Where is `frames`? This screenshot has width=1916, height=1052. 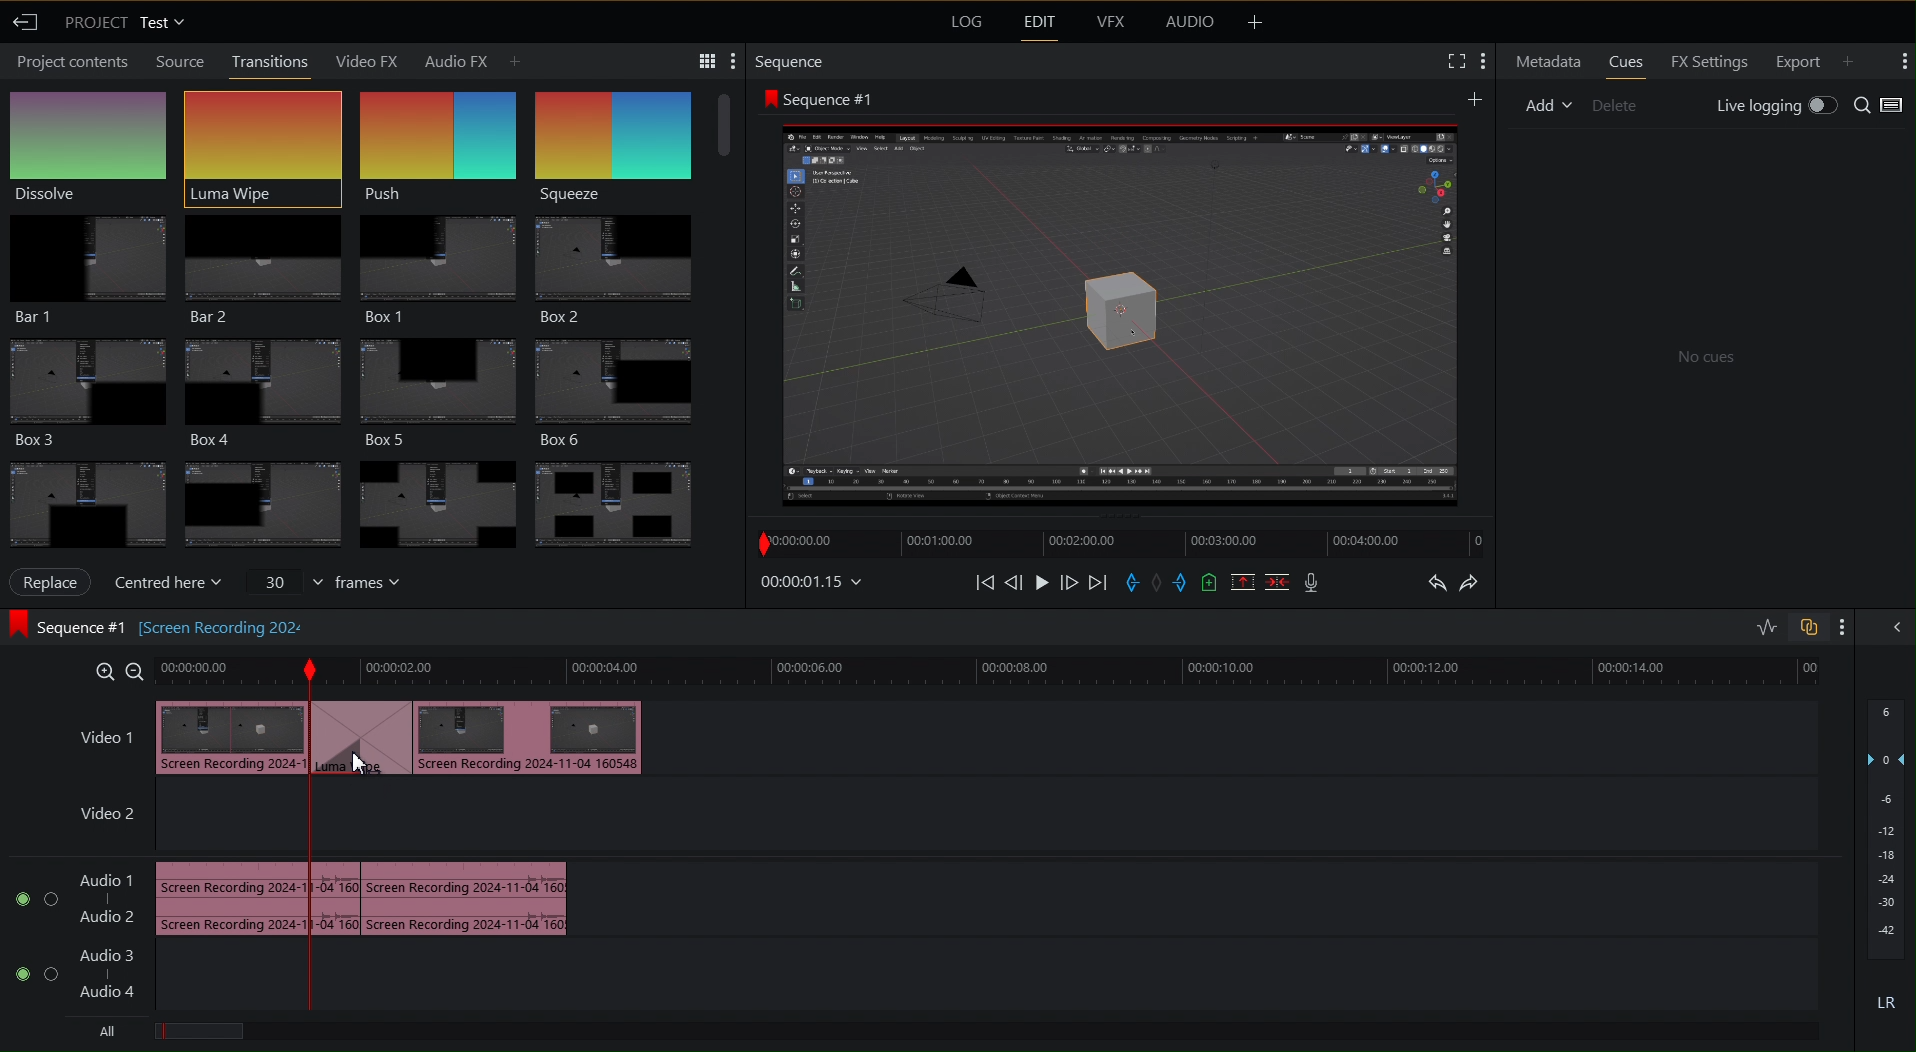
frames is located at coordinates (324, 583).